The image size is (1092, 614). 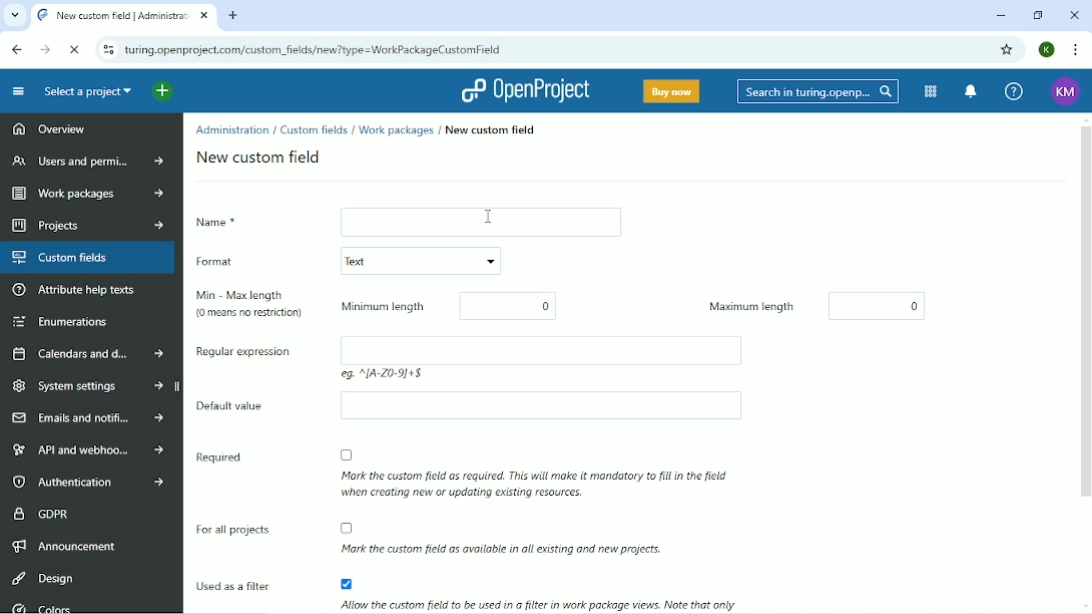 What do you see at coordinates (881, 304) in the screenshot?
I see `0` at bounding box center [881, 304].